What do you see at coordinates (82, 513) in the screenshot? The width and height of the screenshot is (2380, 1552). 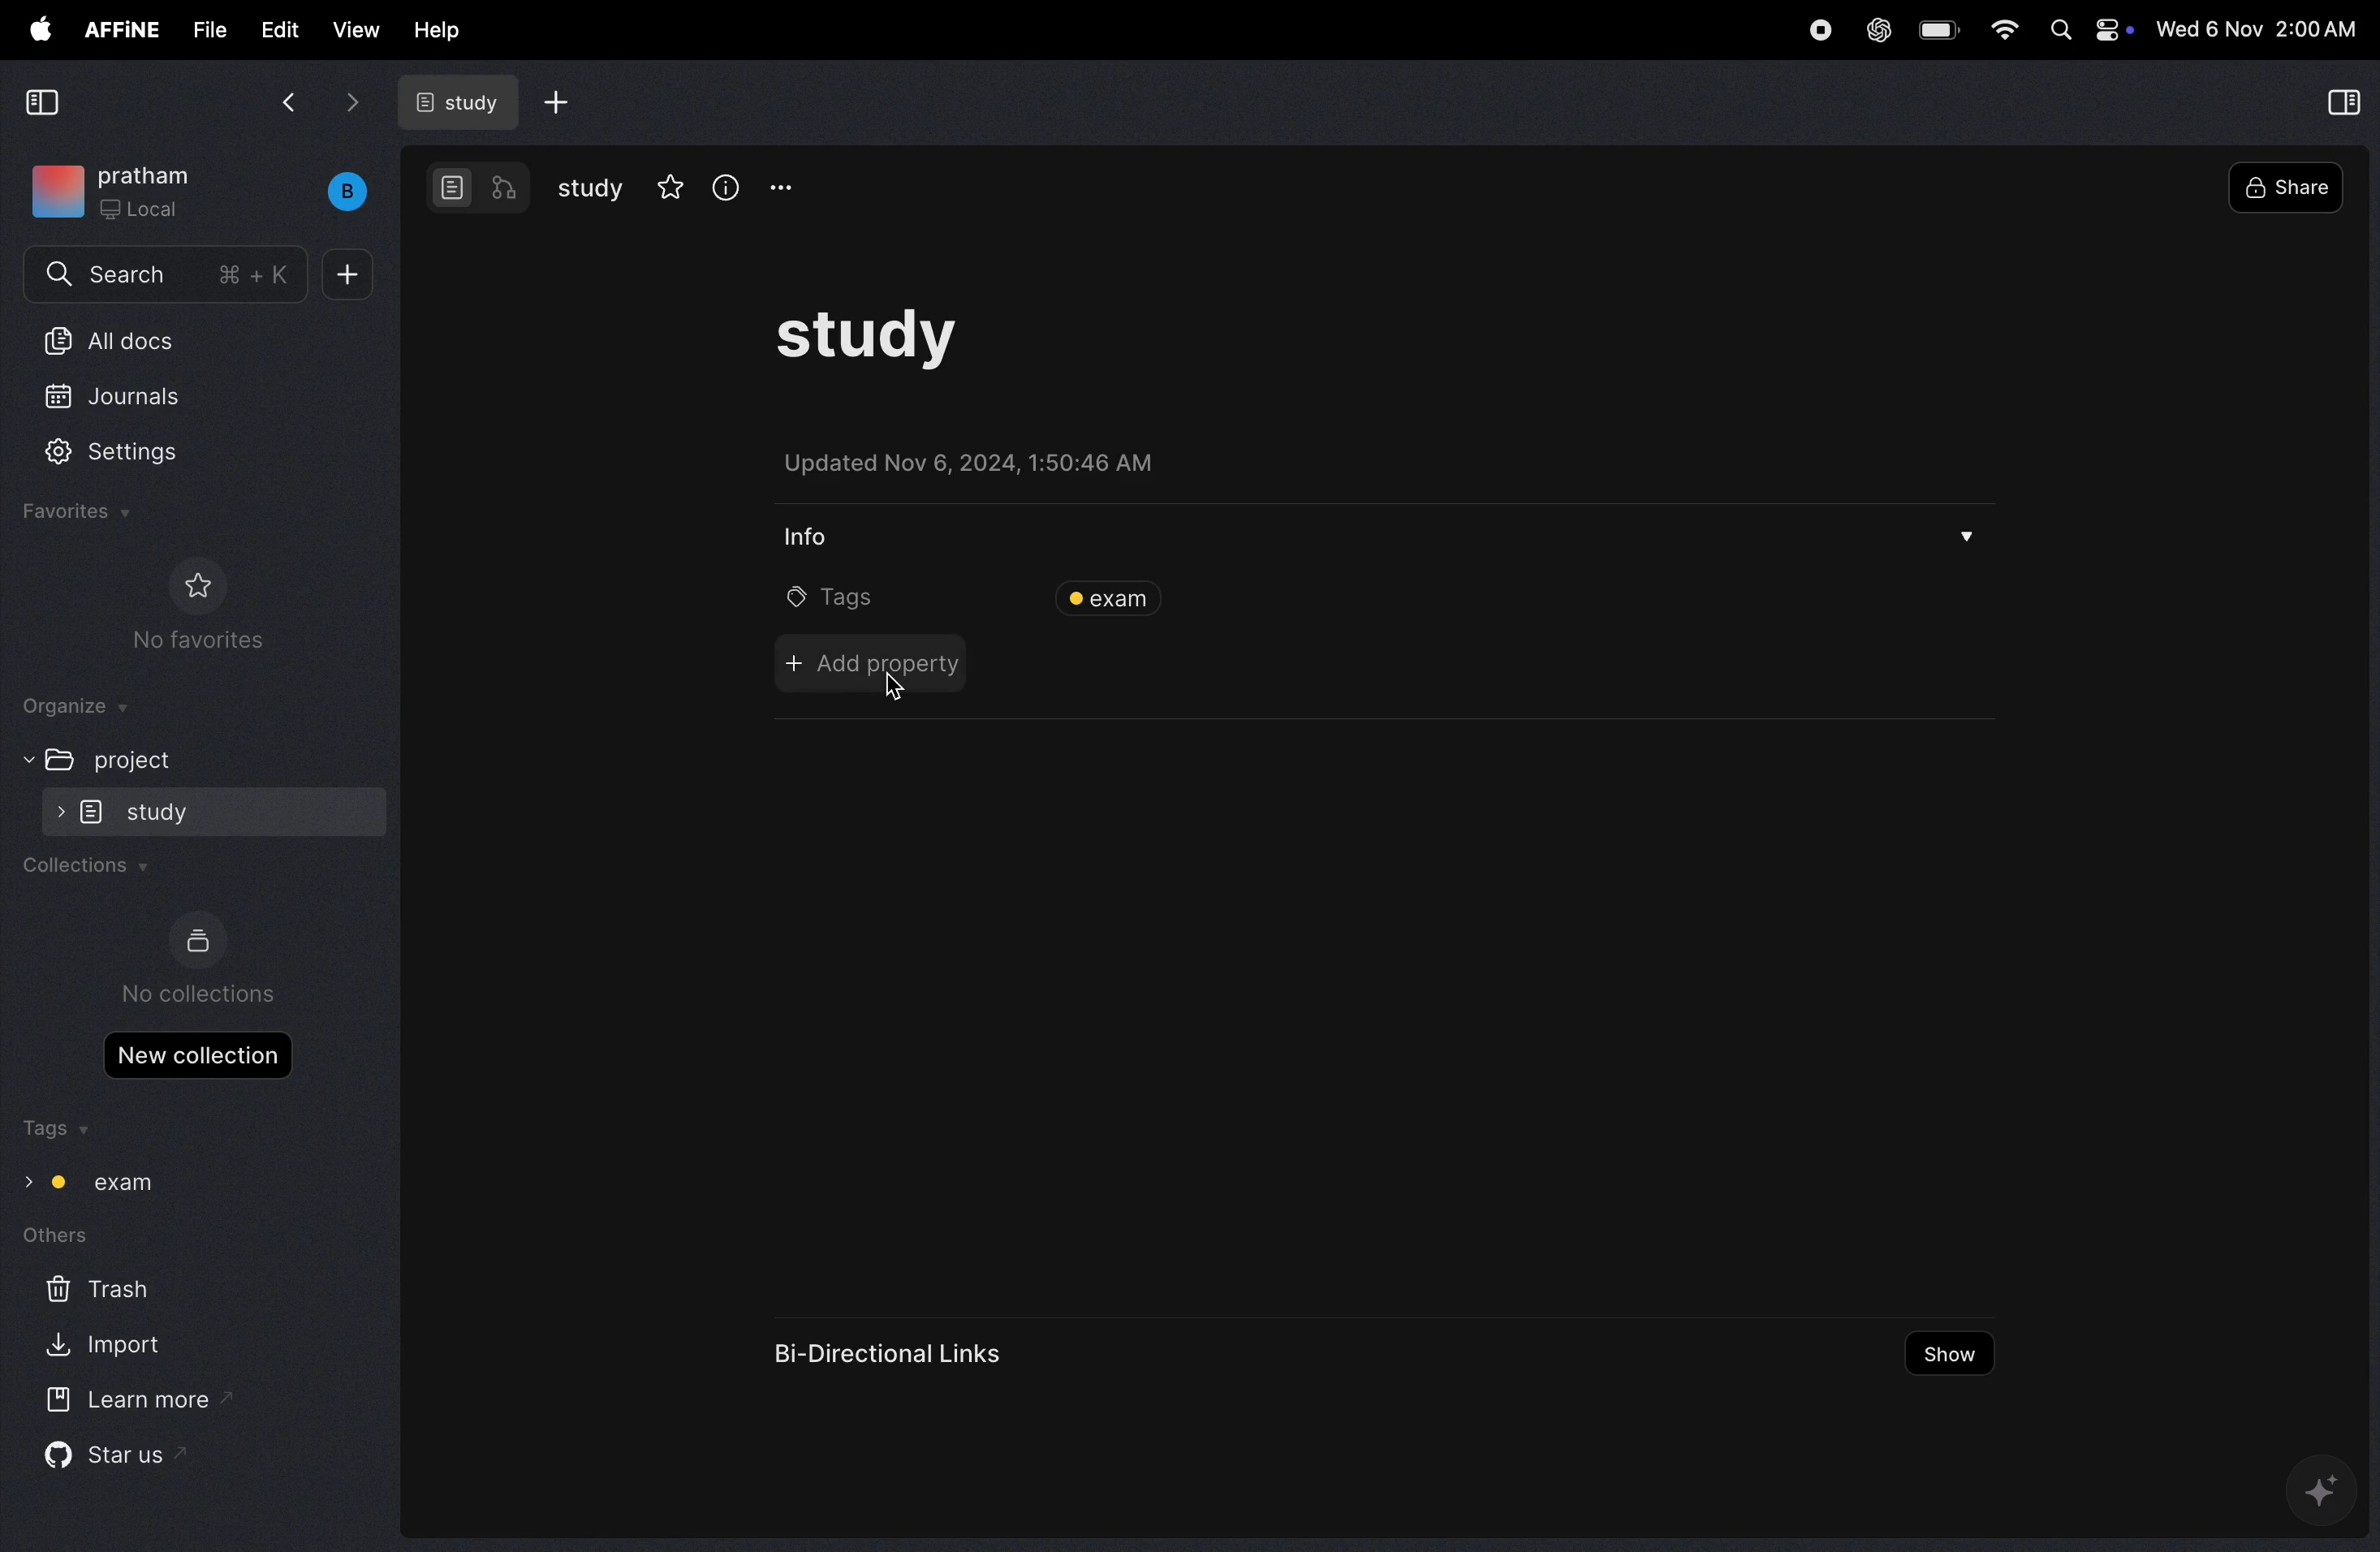 I see `favourites` at bounding box center [82, 513].